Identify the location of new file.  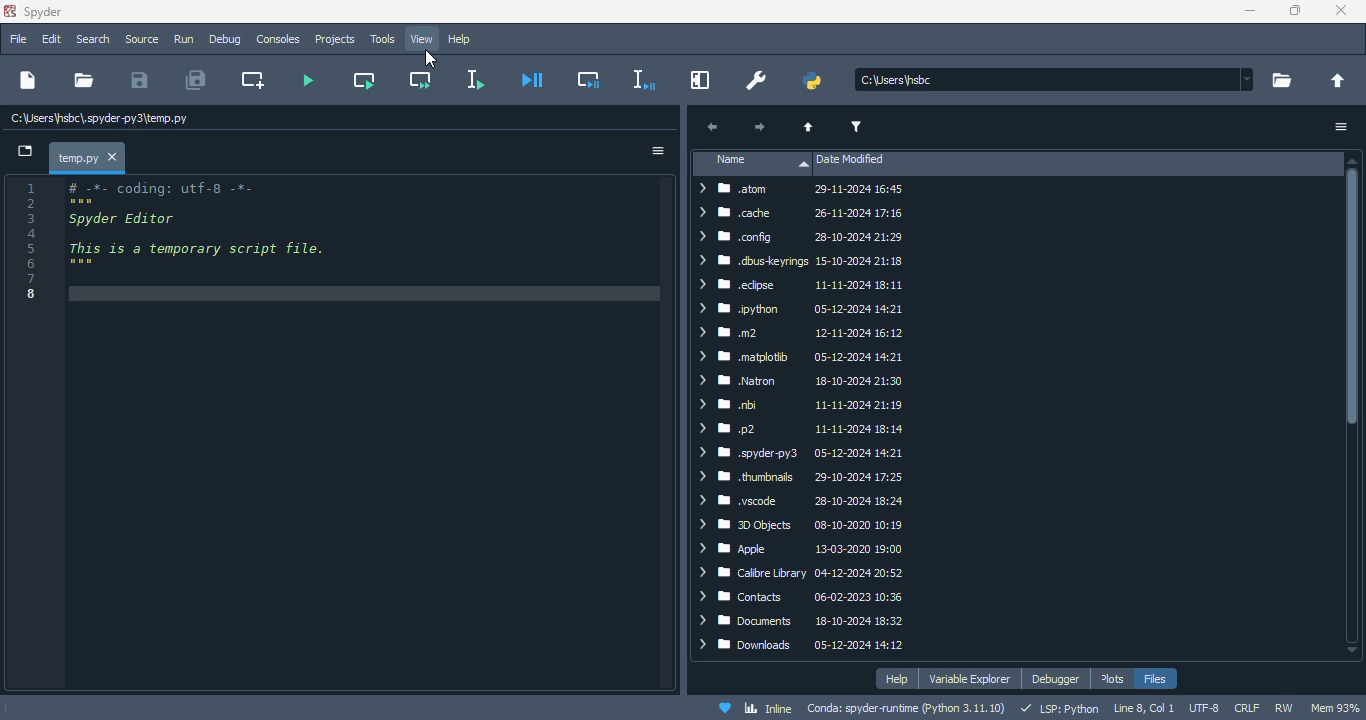
(26, 80).